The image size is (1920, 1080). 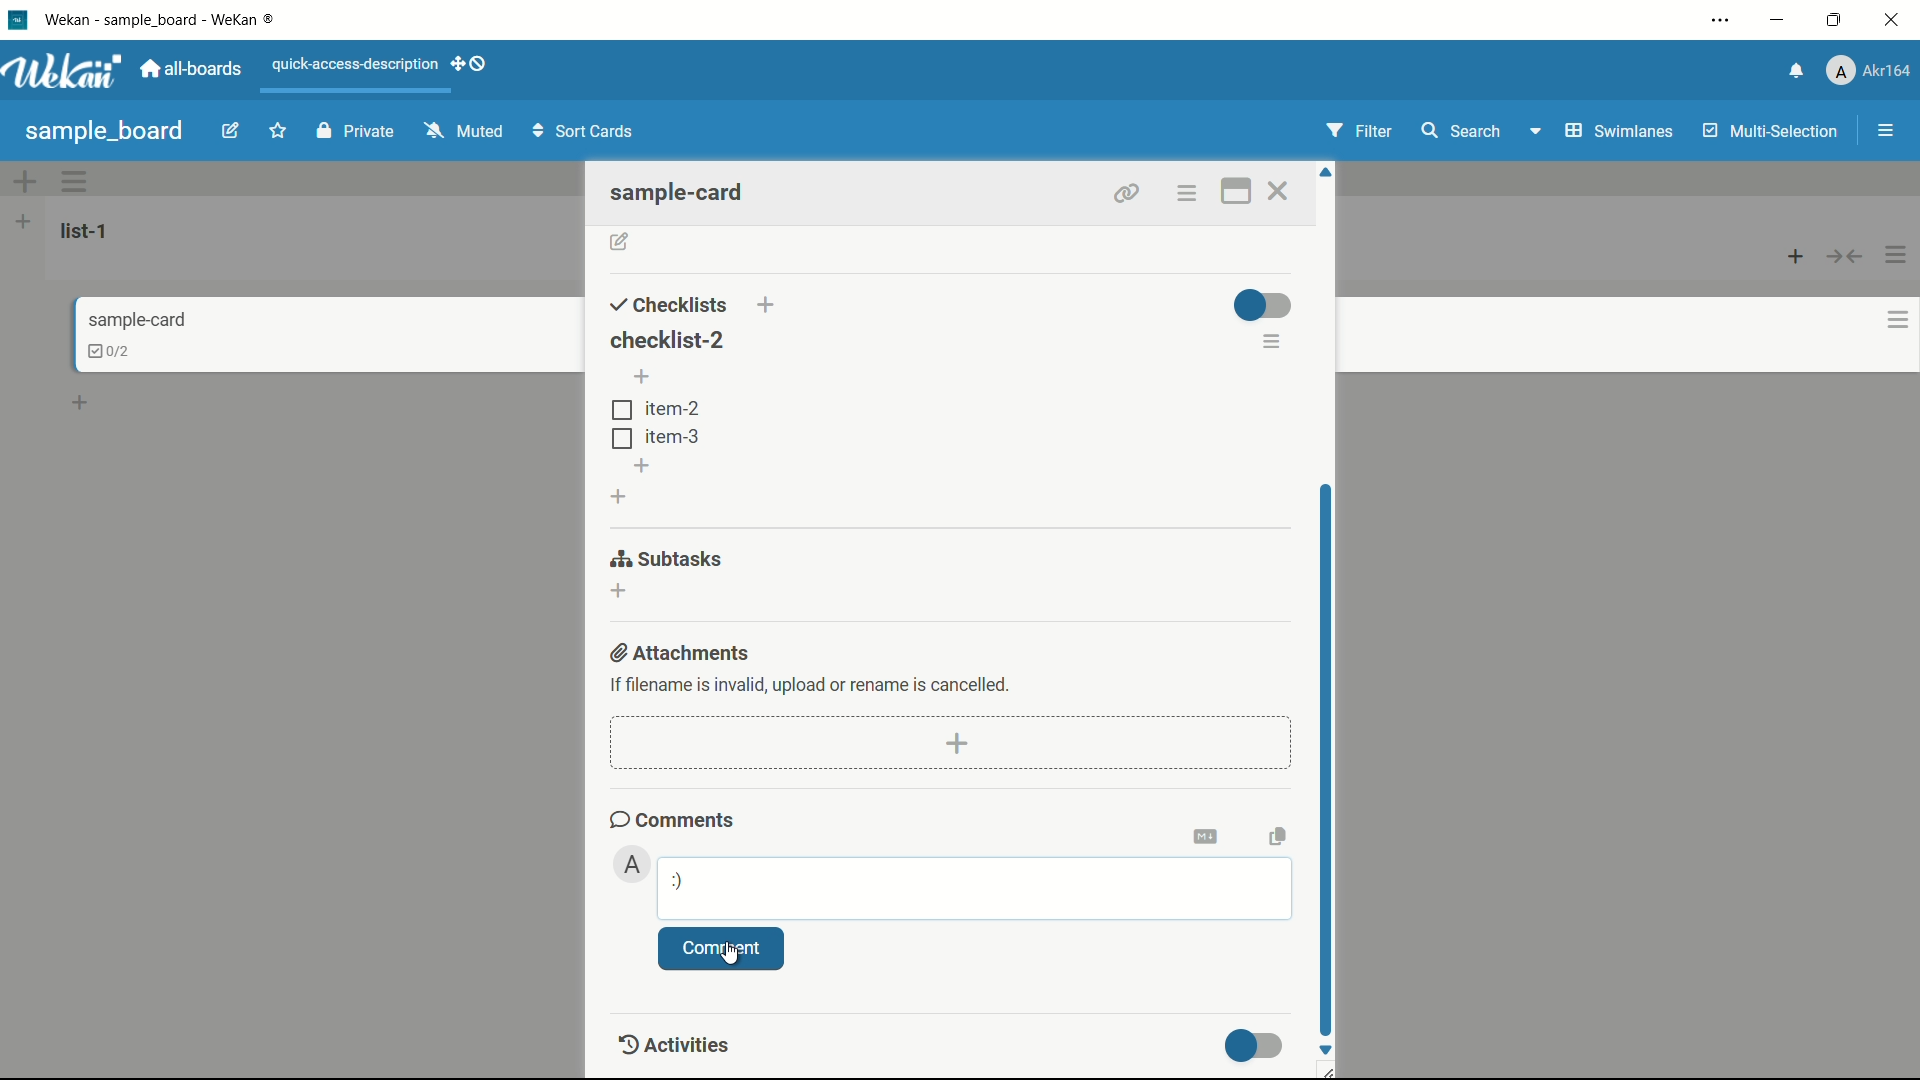 I want to click on :), so click(x=677, y=883).